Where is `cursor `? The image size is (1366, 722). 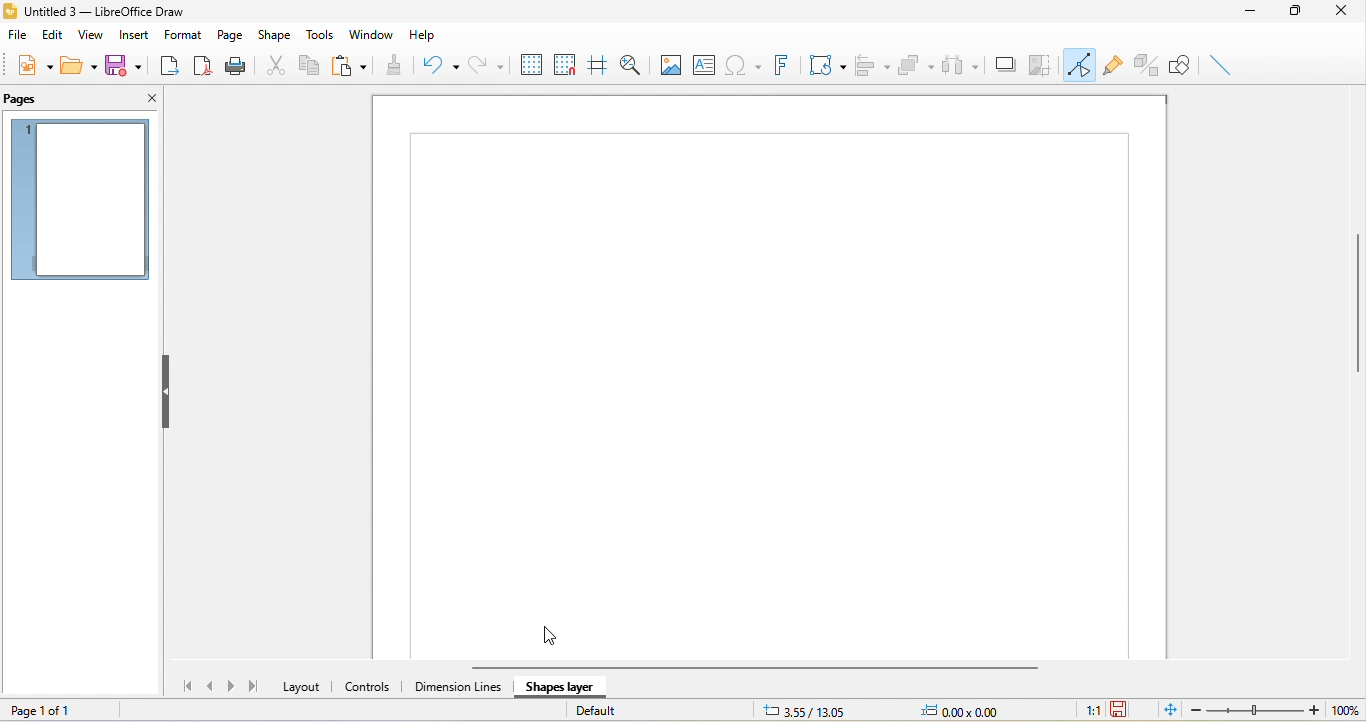
cursor  is located at coordinates (558, 638).